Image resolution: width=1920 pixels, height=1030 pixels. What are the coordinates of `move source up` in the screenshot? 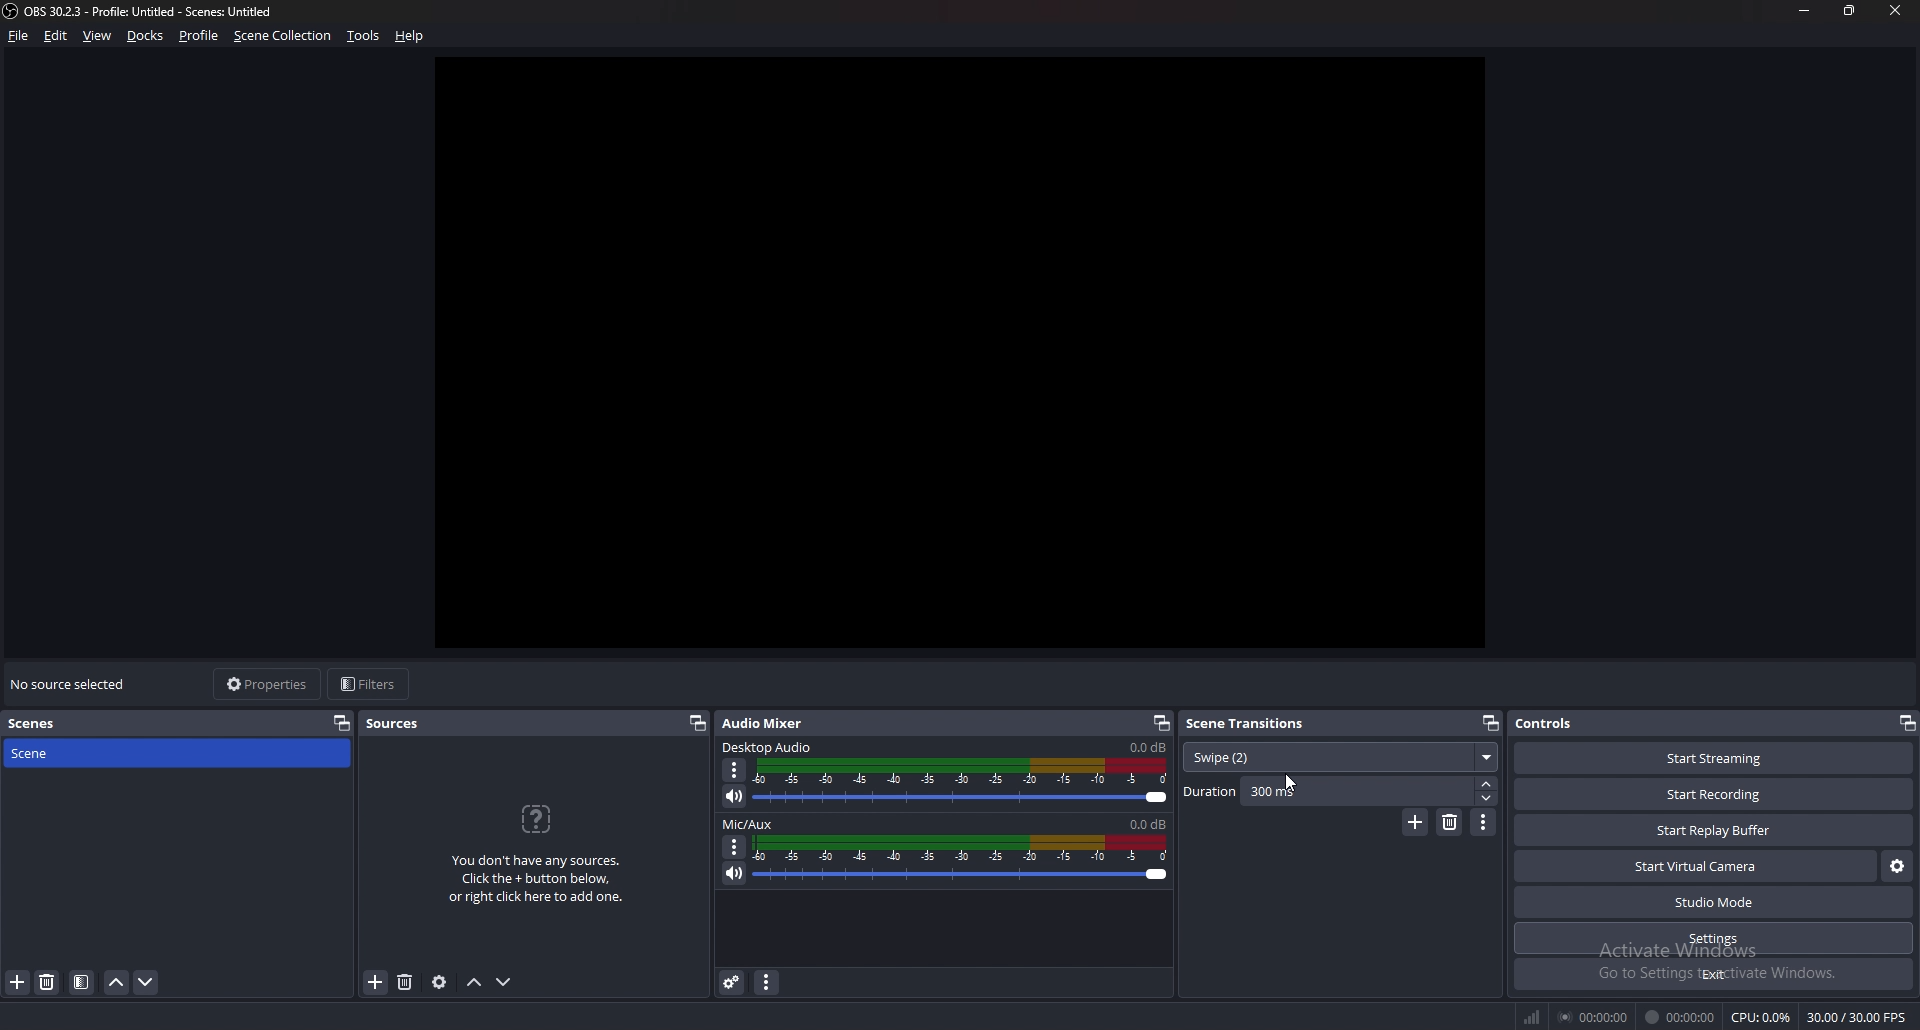 It's located at (474, 983).